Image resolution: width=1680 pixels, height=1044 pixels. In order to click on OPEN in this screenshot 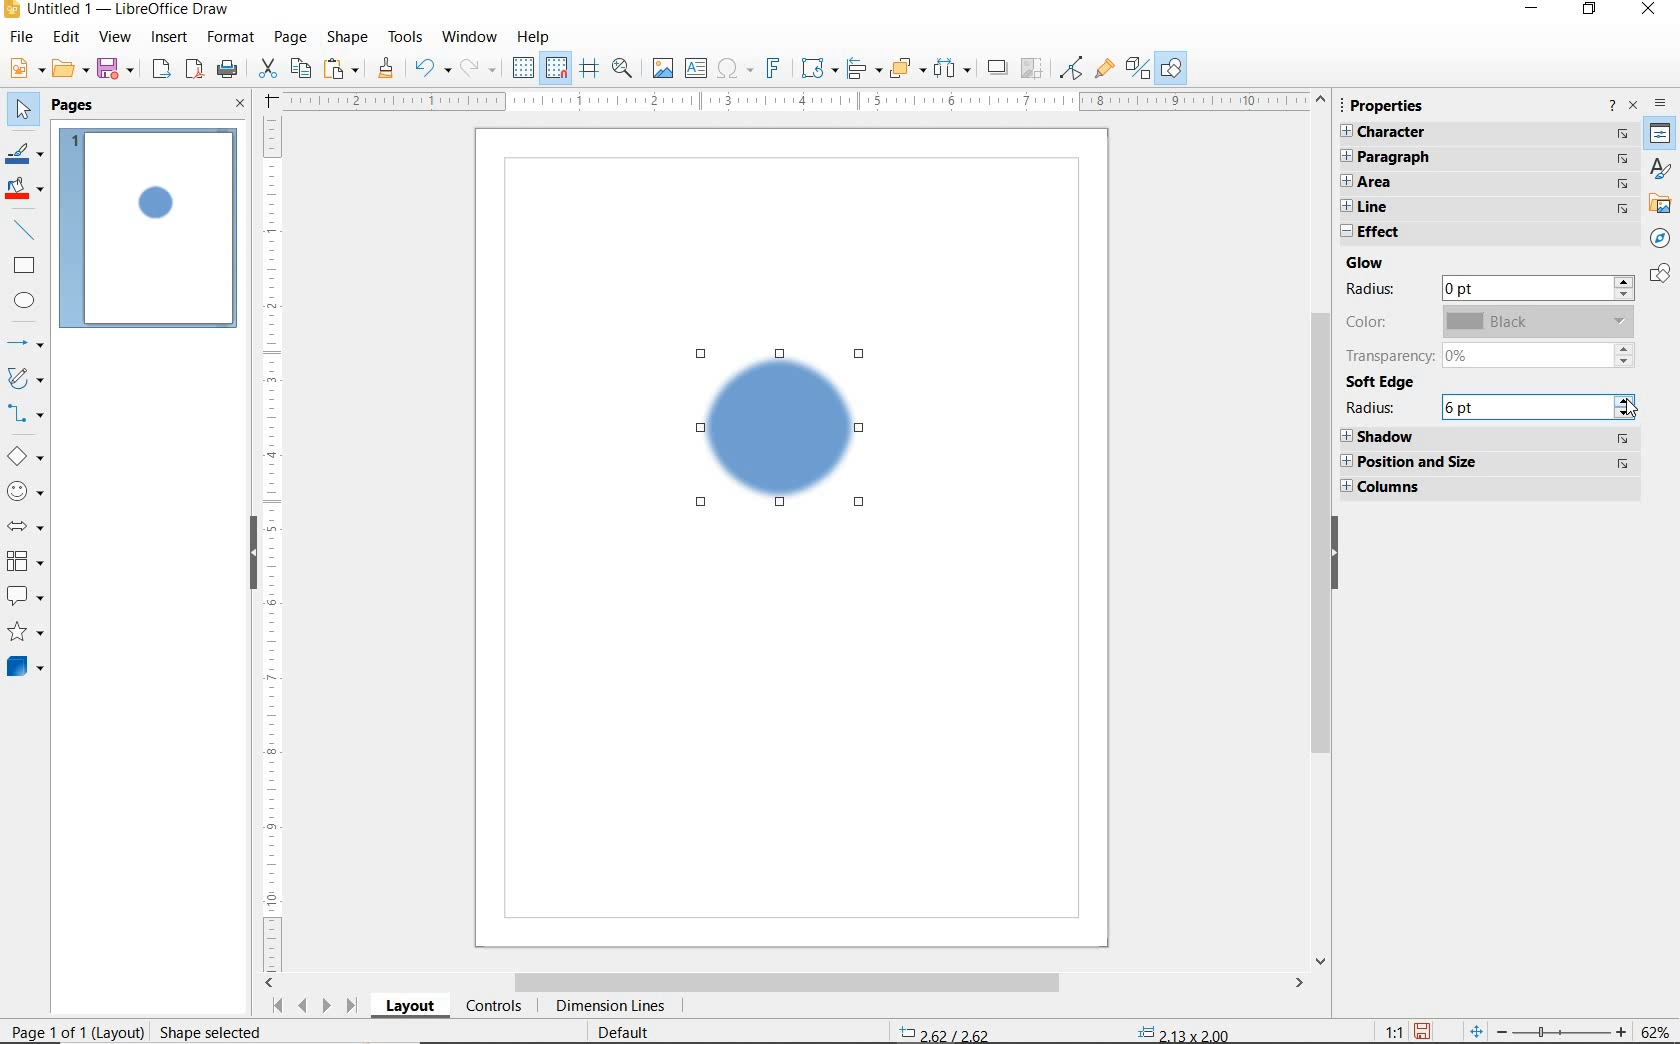, I will do `click(70, 68)`.